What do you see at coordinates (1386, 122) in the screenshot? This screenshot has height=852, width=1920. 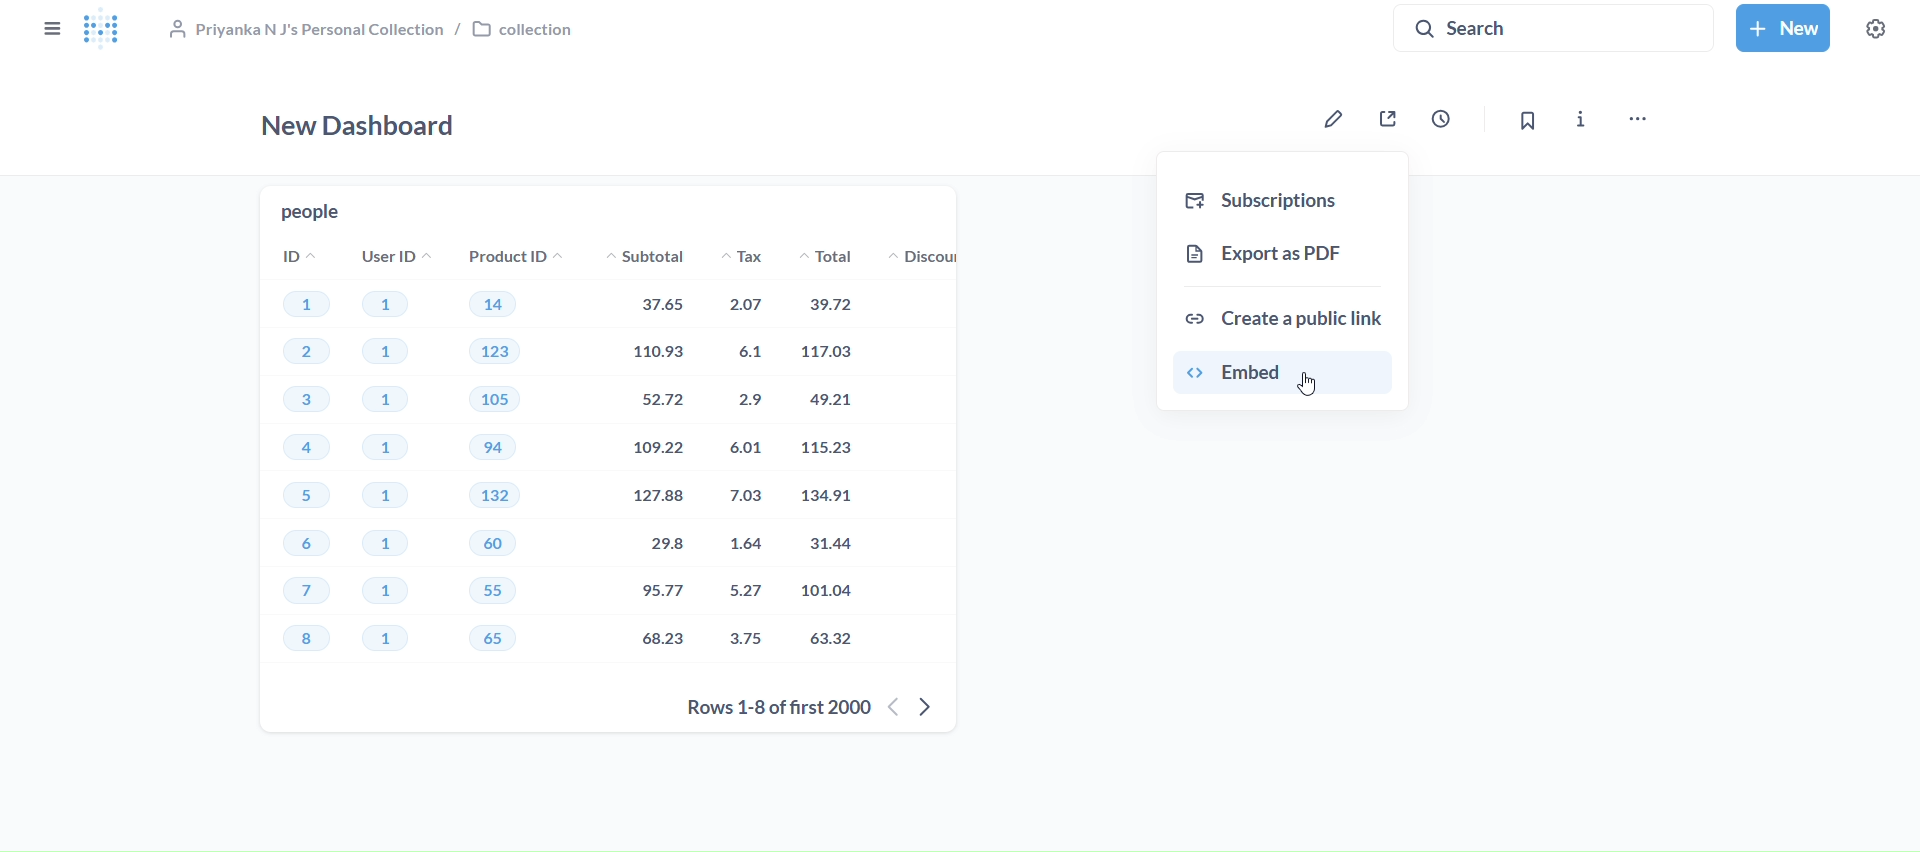 I see `sharing` at bounding box center [1386, 122].